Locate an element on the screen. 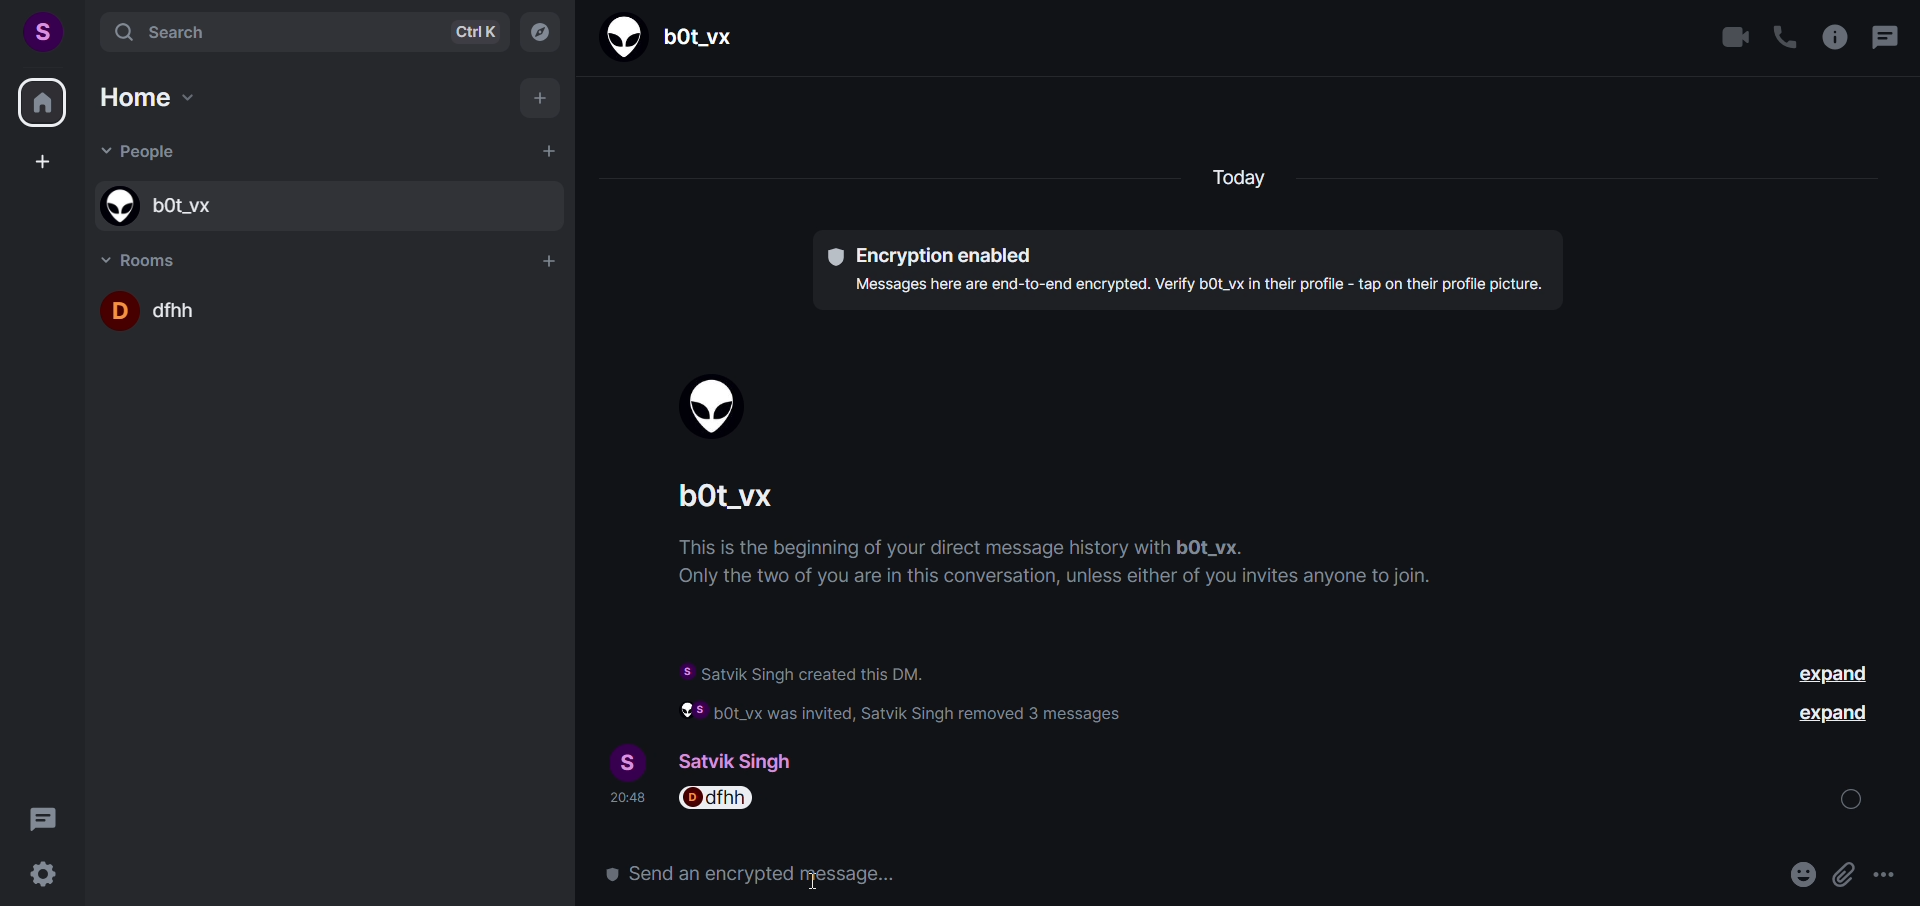 Image resolution: width=1920 pixels, height=906 pixels. display picture is located at coordinates (620, 760).